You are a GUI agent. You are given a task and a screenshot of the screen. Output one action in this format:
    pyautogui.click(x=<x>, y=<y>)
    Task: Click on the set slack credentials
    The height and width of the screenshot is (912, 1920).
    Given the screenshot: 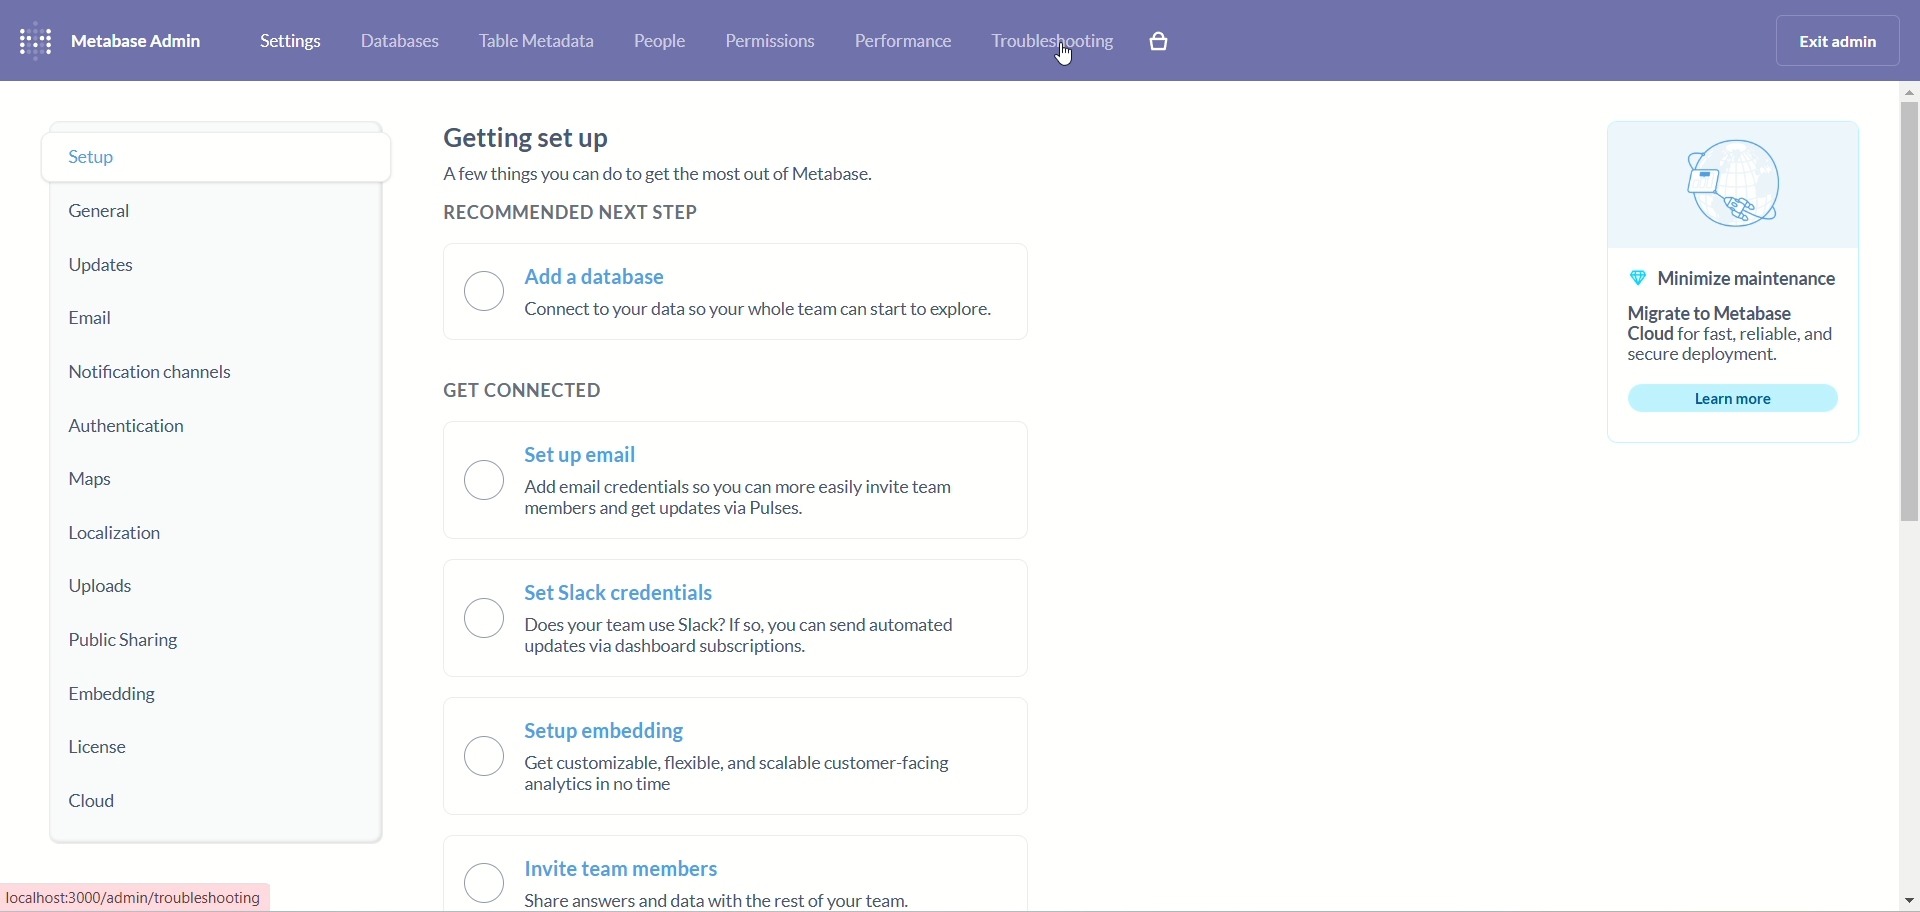 What is the action you would take?
    pyautogui.click(x=751, y=623)
    